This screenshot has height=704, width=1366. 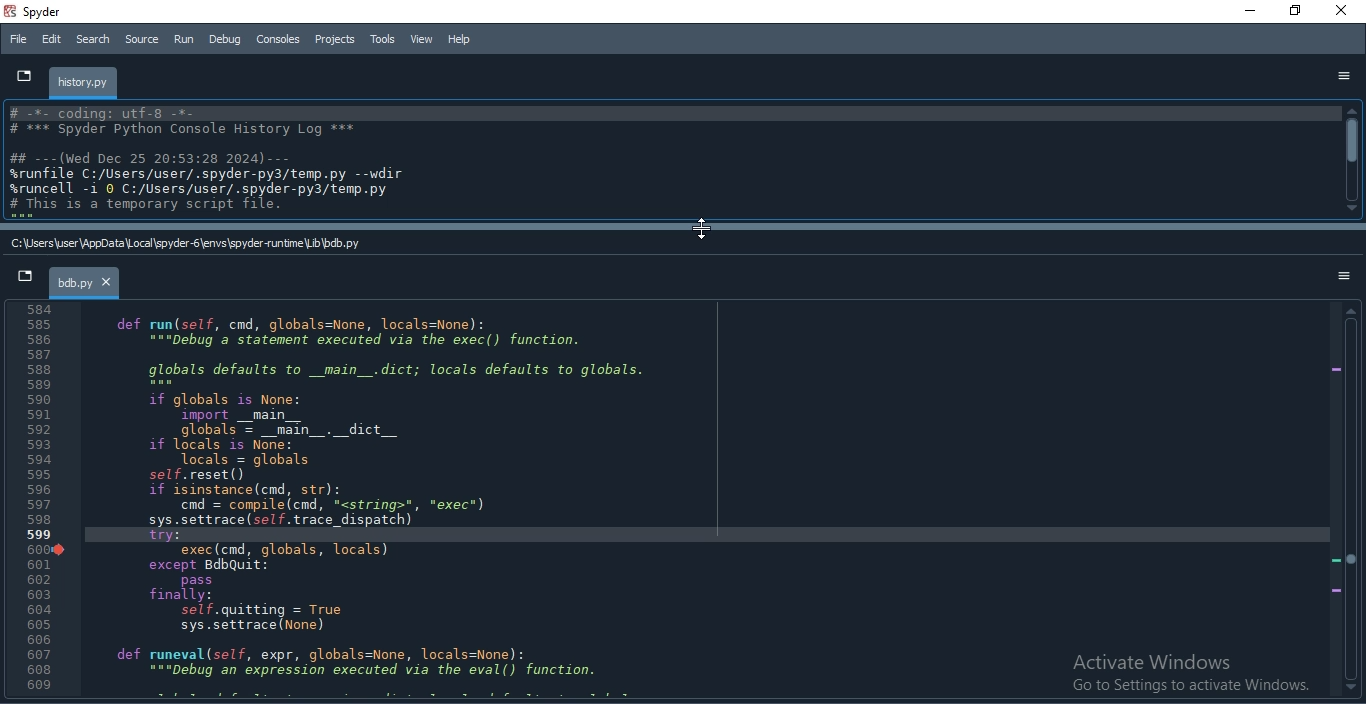 I want to click on options, so click(x=1338, y=277).